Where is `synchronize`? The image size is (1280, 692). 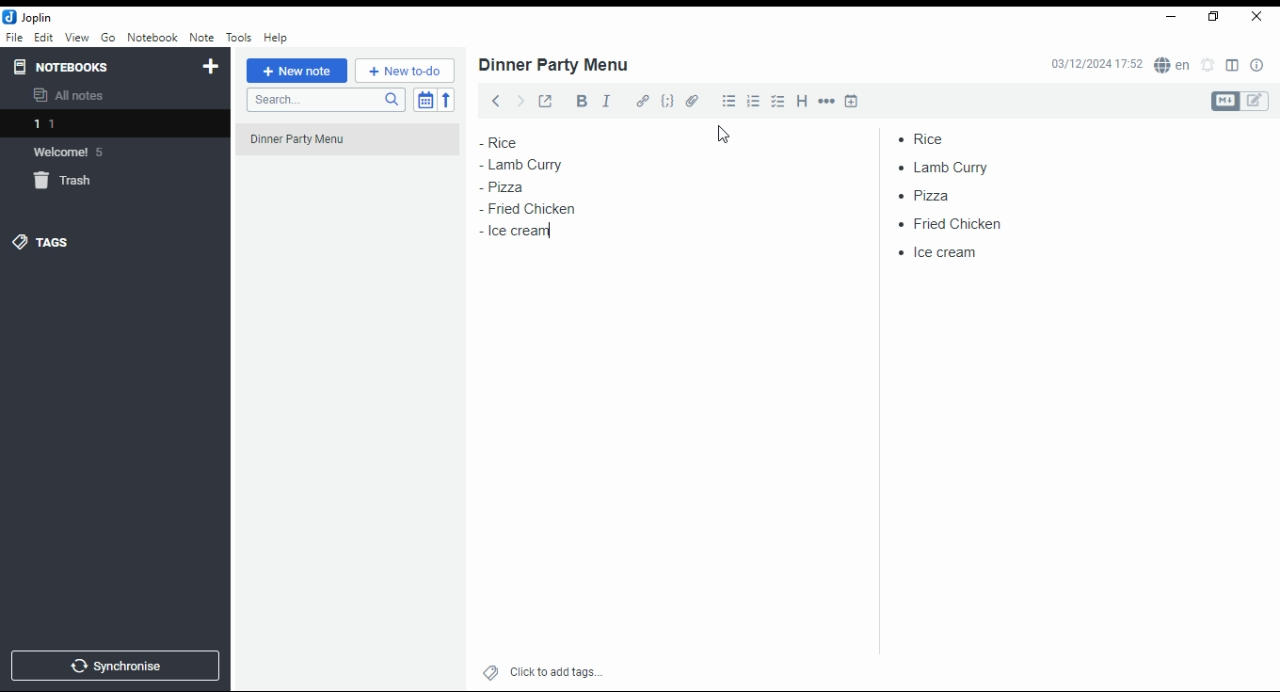
synchronize is located at coordinates (114, 666).